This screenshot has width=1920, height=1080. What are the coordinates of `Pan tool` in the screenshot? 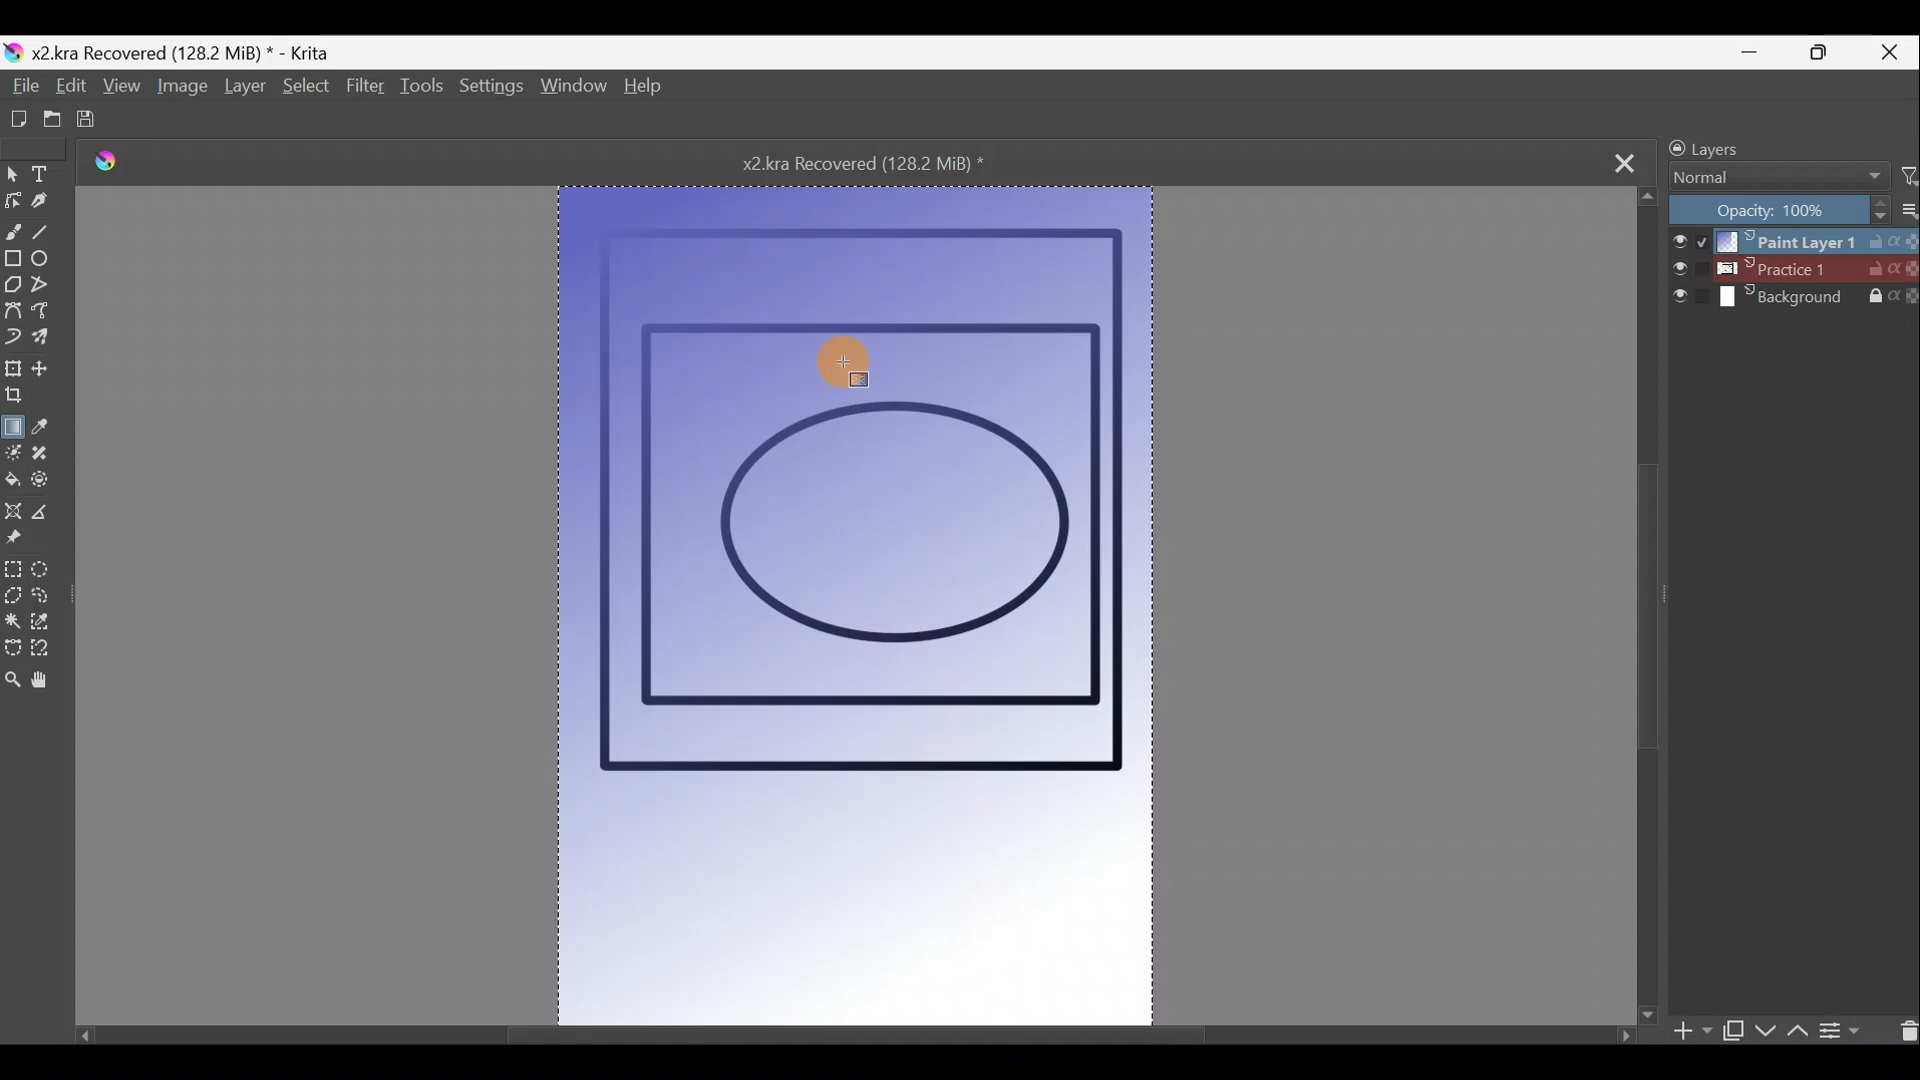 It's located at (46, 685).